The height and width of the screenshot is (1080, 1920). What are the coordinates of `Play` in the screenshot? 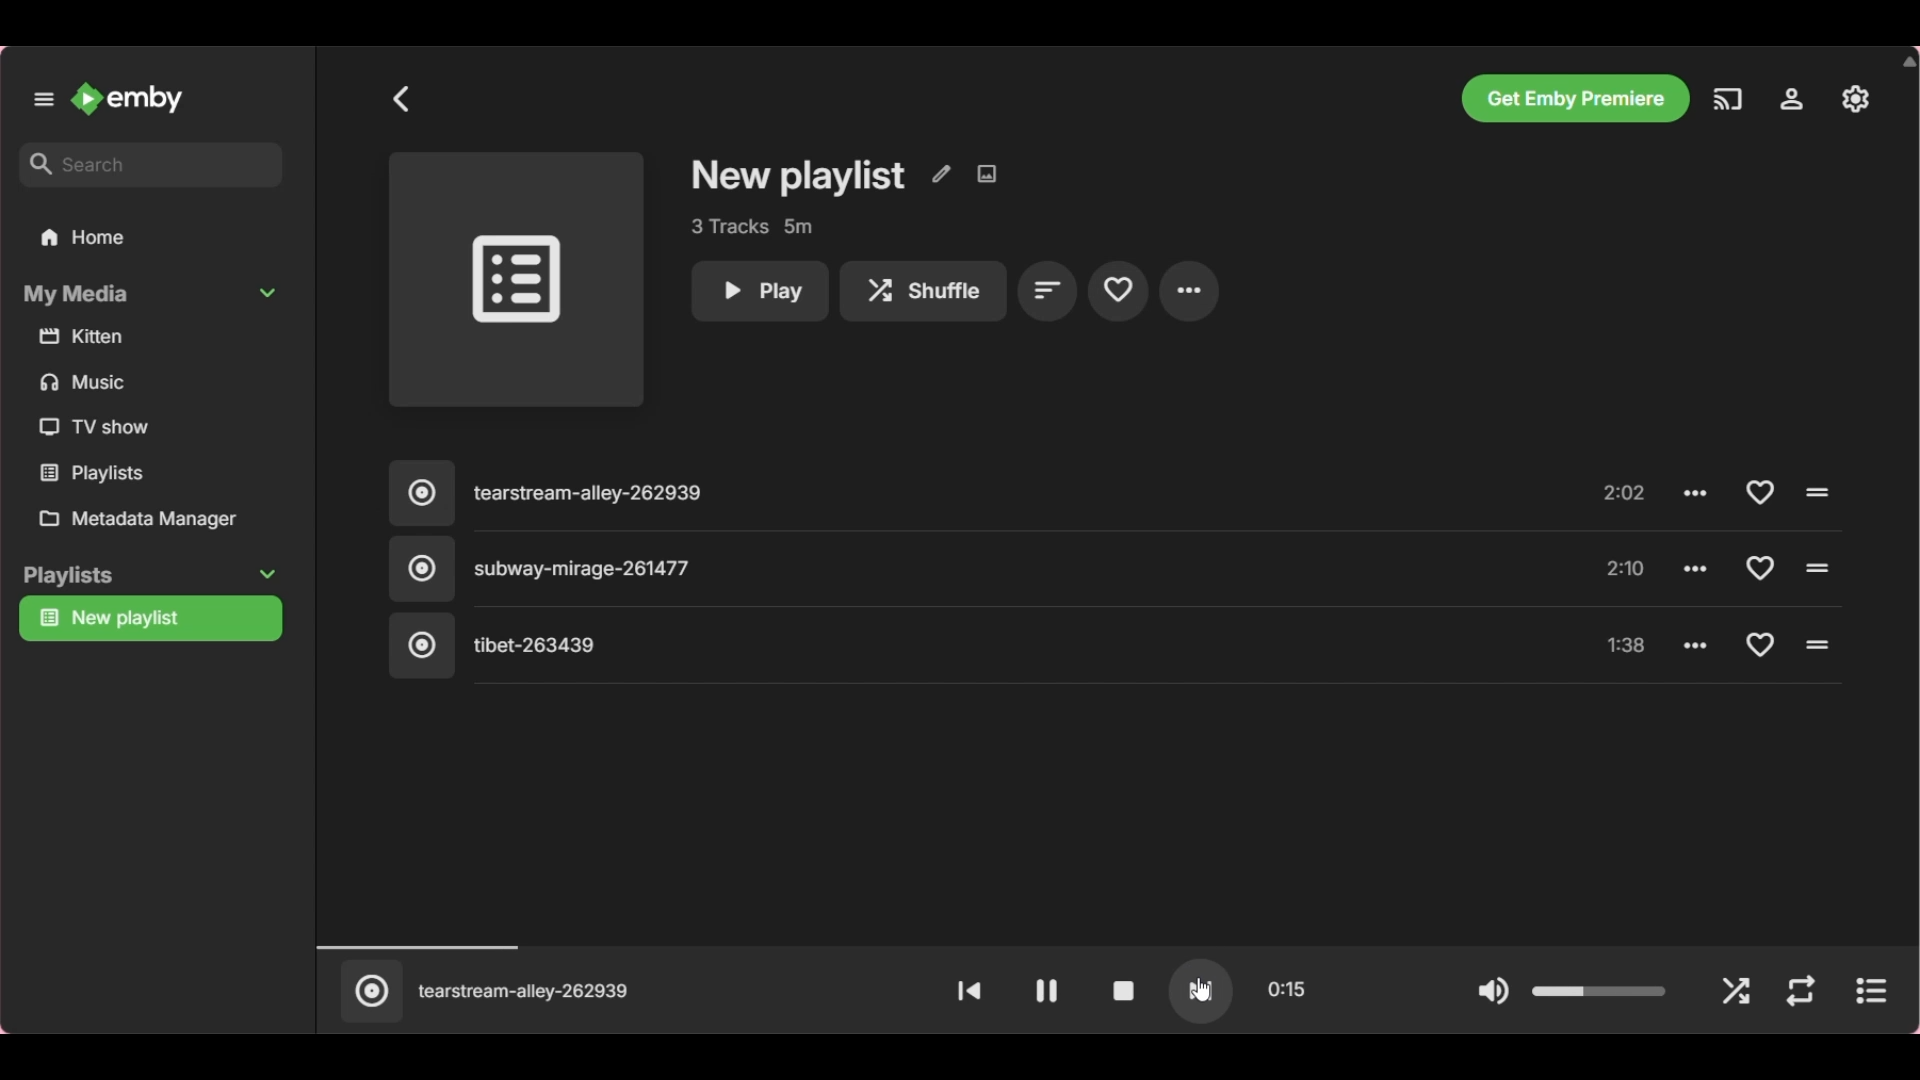 It's located at (759, 291).